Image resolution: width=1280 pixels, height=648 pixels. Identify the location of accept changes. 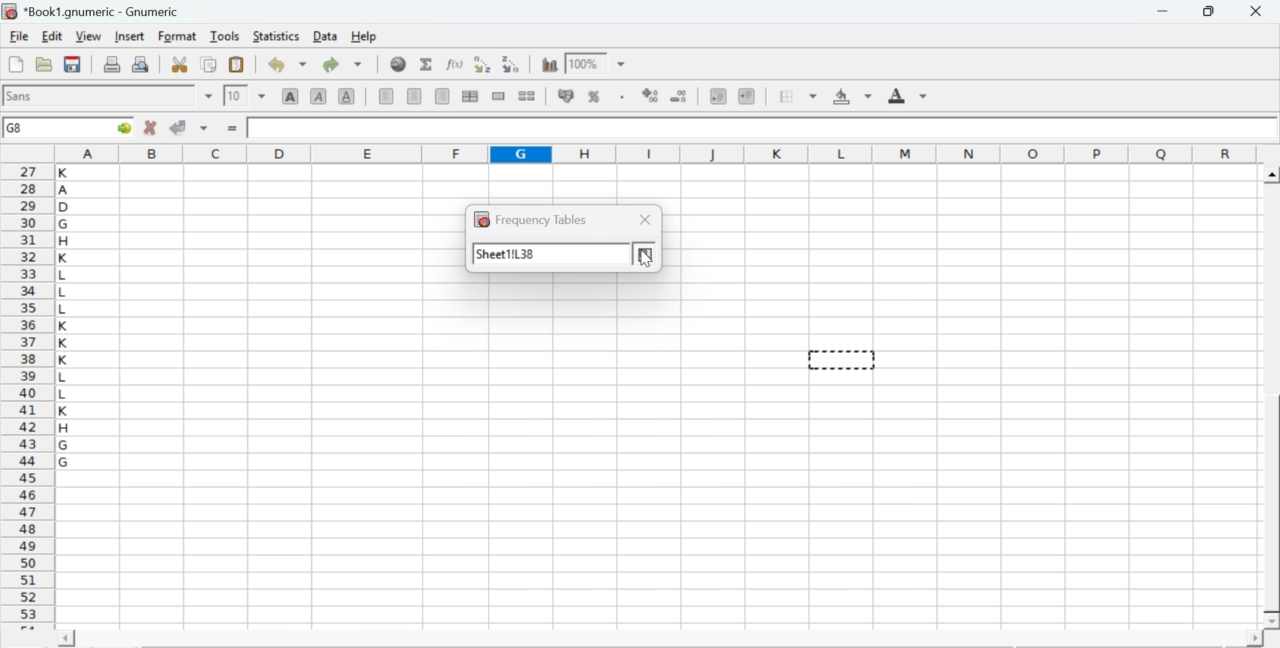
(179, 126).